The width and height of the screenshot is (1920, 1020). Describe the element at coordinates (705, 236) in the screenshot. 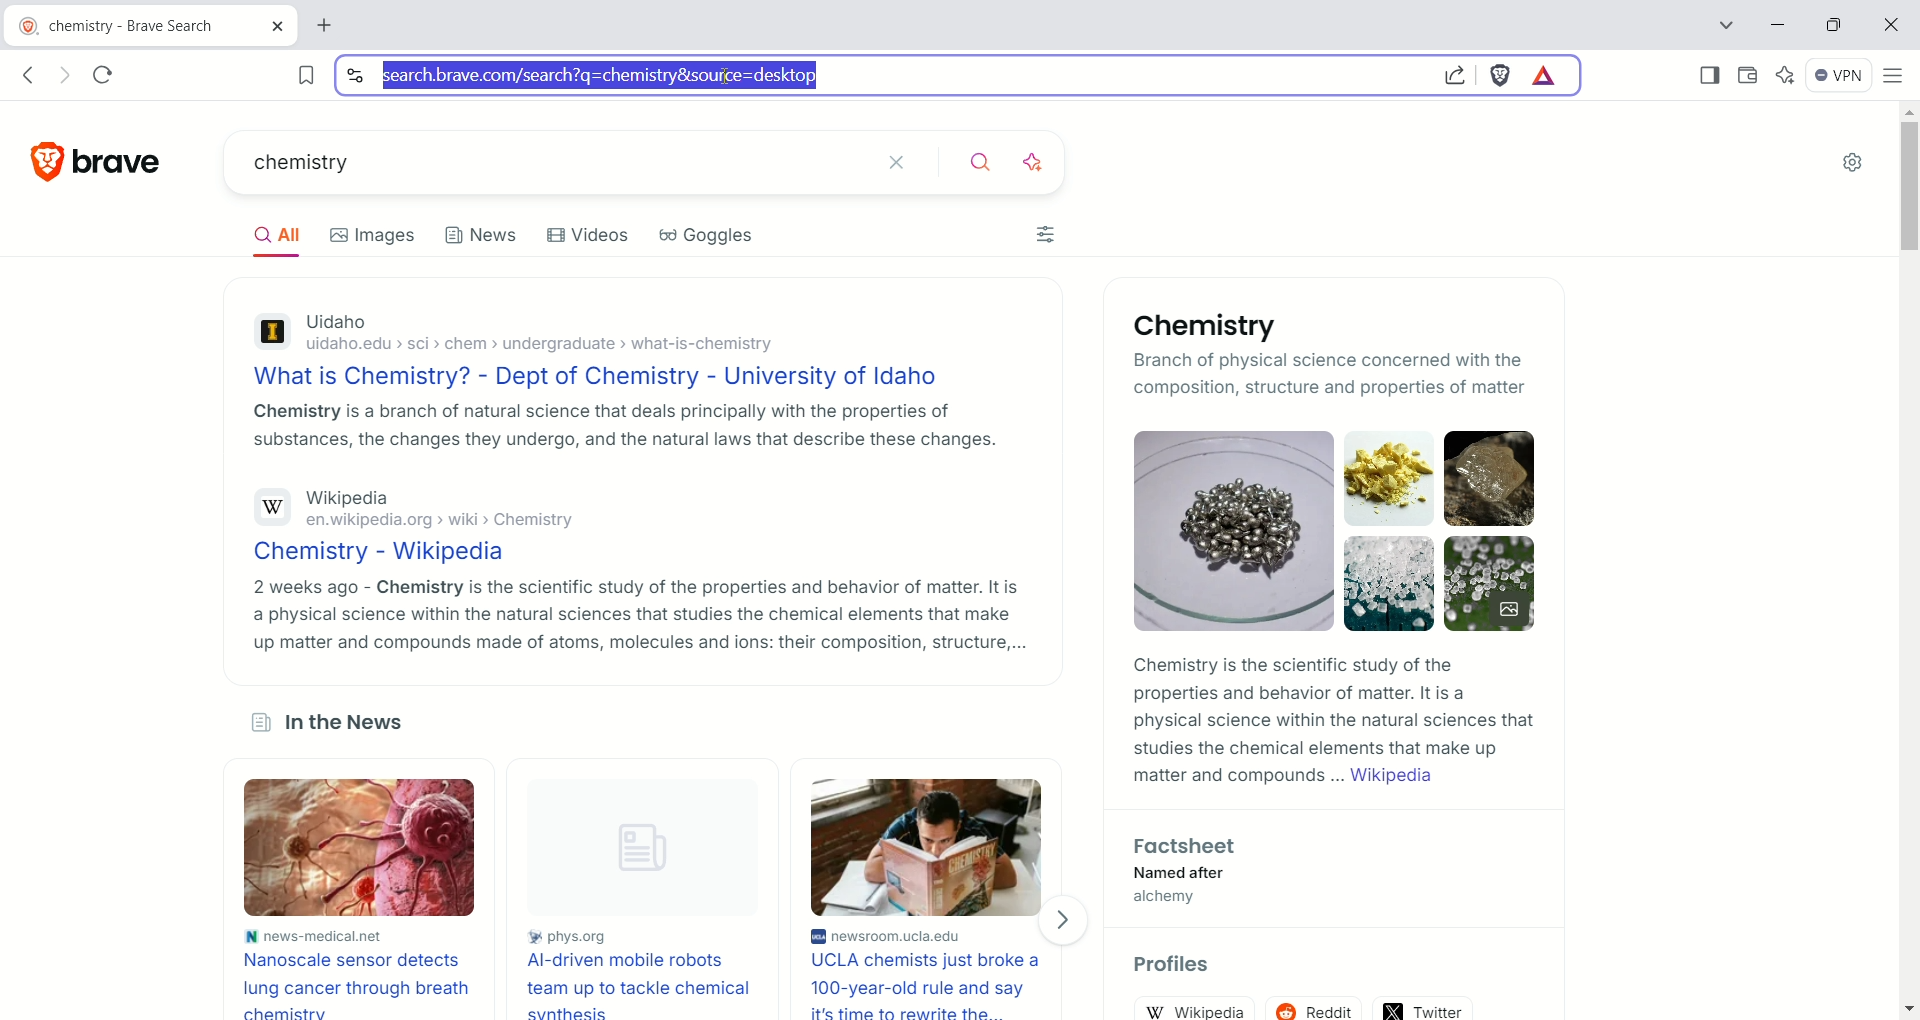

I see `goggles` at that location.